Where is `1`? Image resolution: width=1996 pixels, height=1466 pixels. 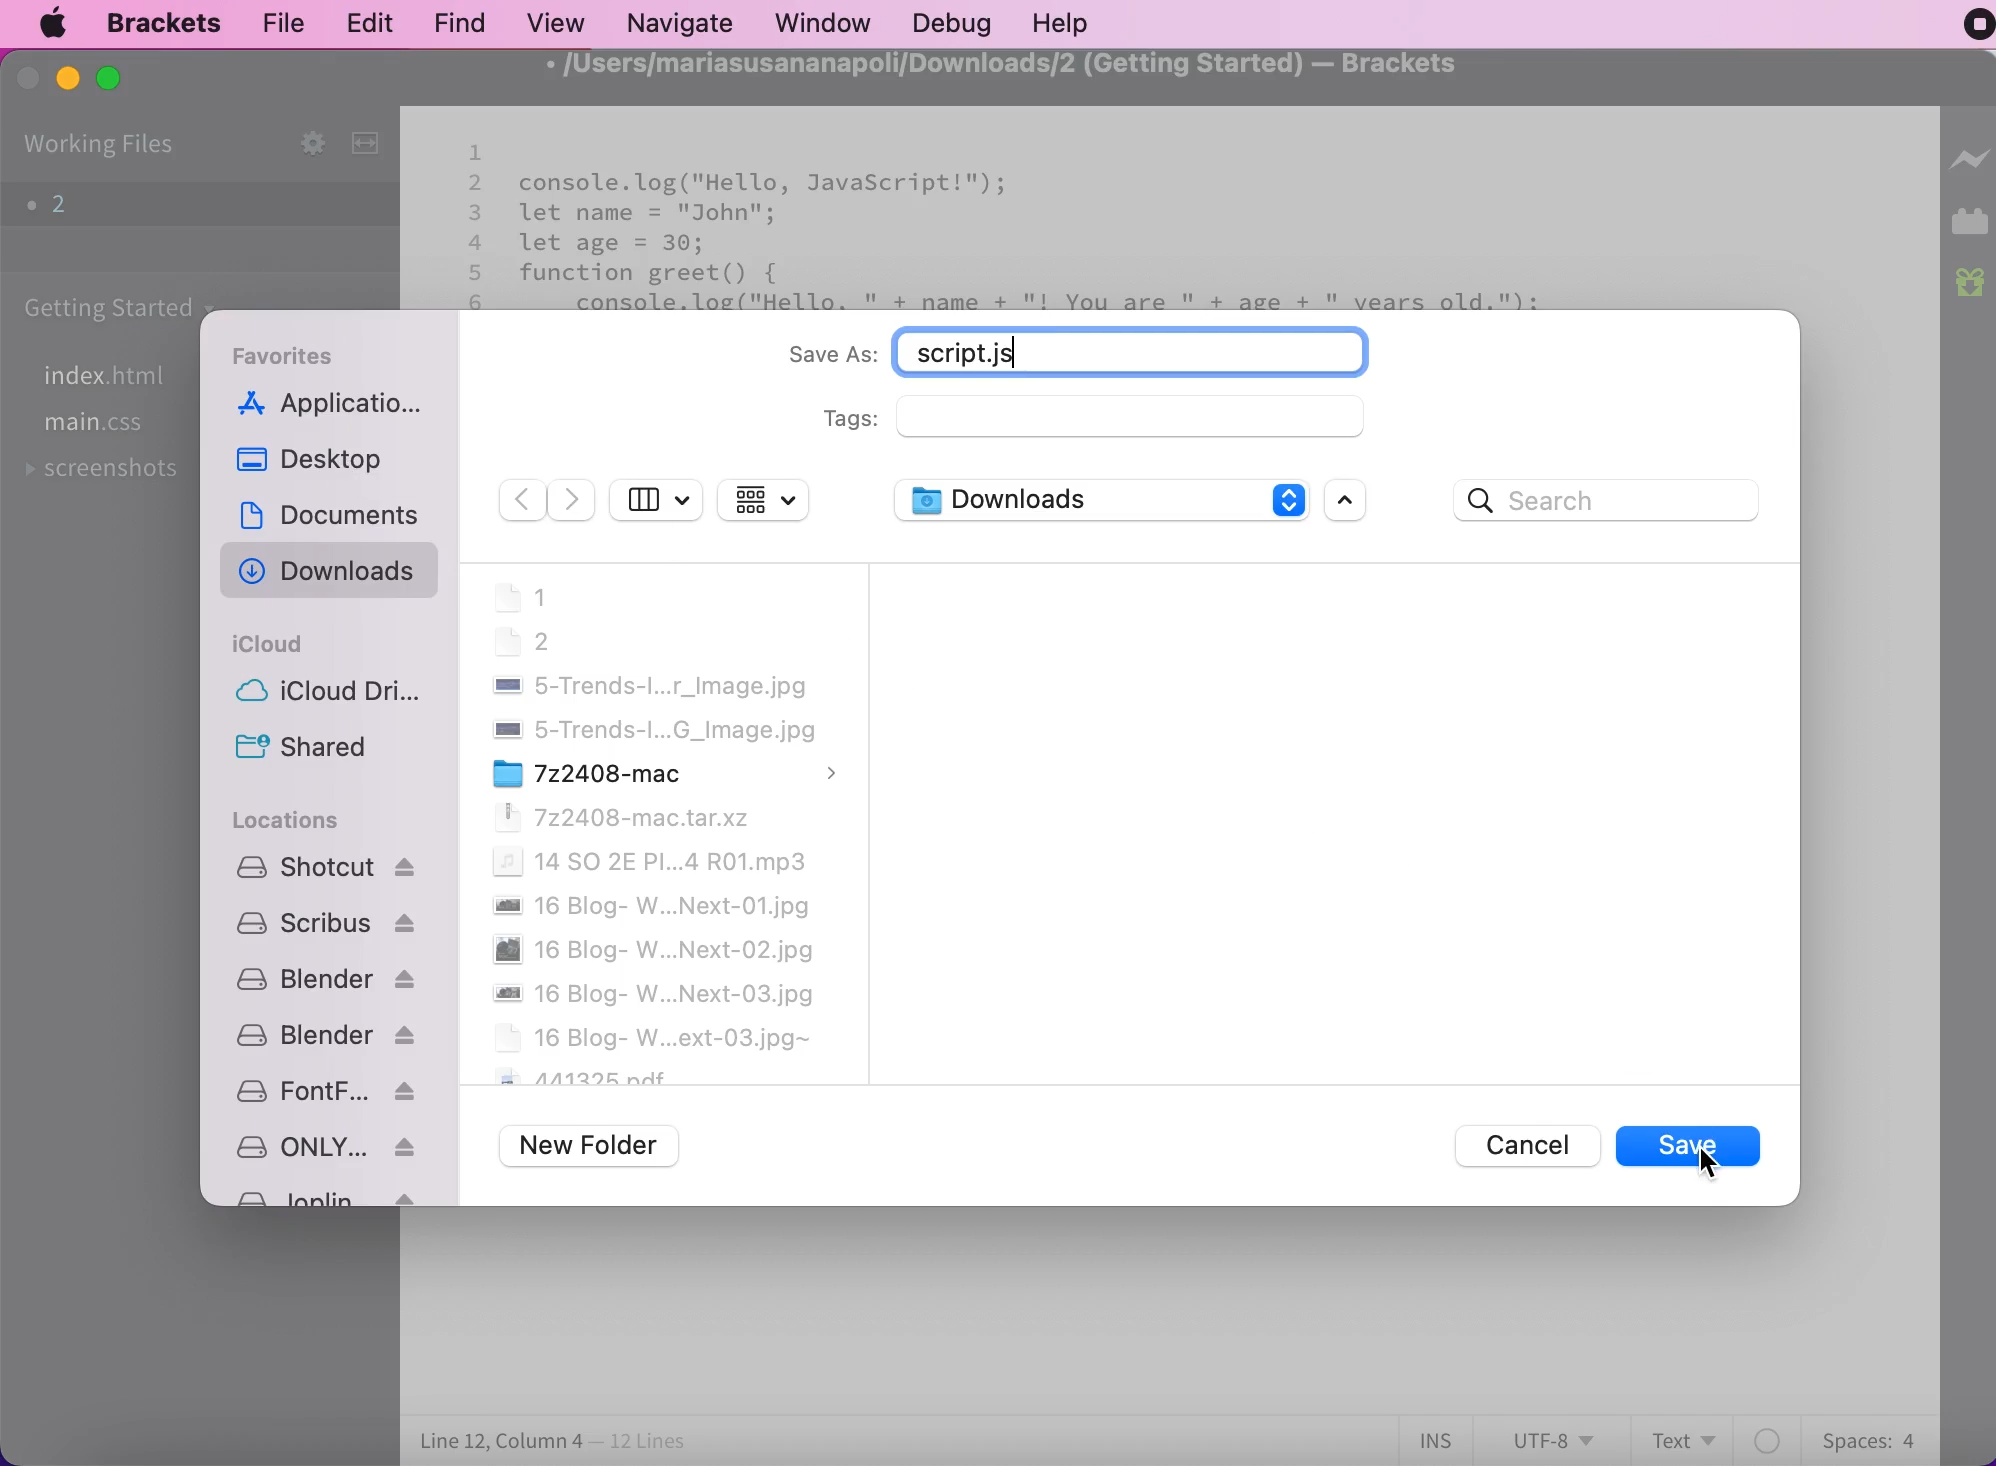
1 is located at coordinates (474, 152).